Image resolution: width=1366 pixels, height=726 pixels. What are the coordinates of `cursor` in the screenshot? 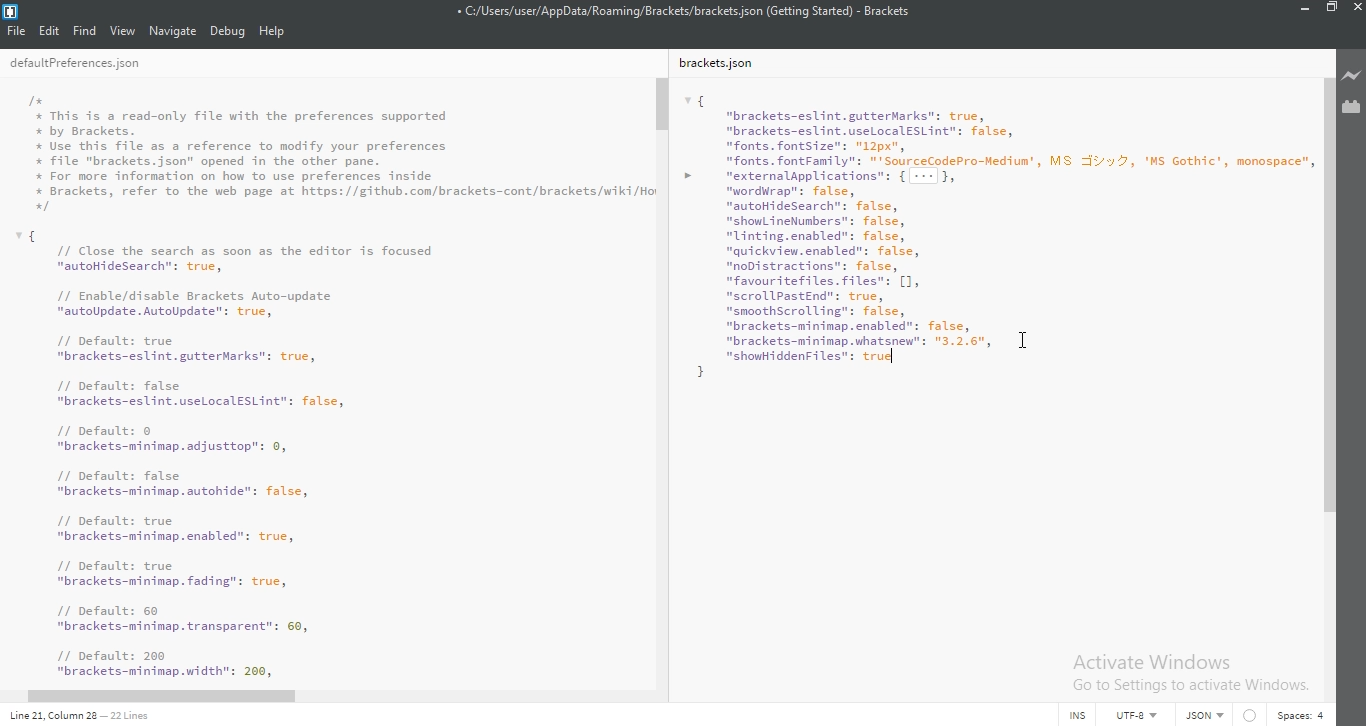 It's located at (1023, 338).